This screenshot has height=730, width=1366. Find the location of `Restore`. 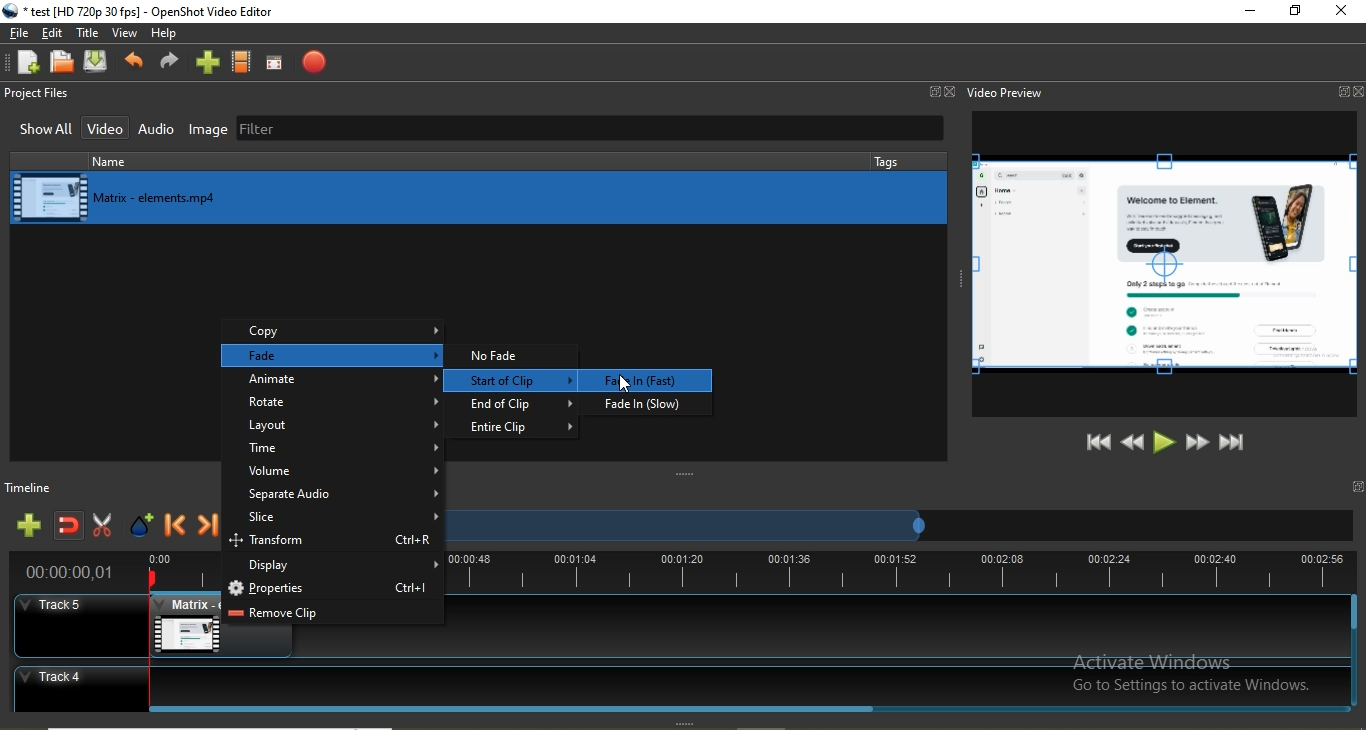

Restore is located at coordinates (1293, 11).